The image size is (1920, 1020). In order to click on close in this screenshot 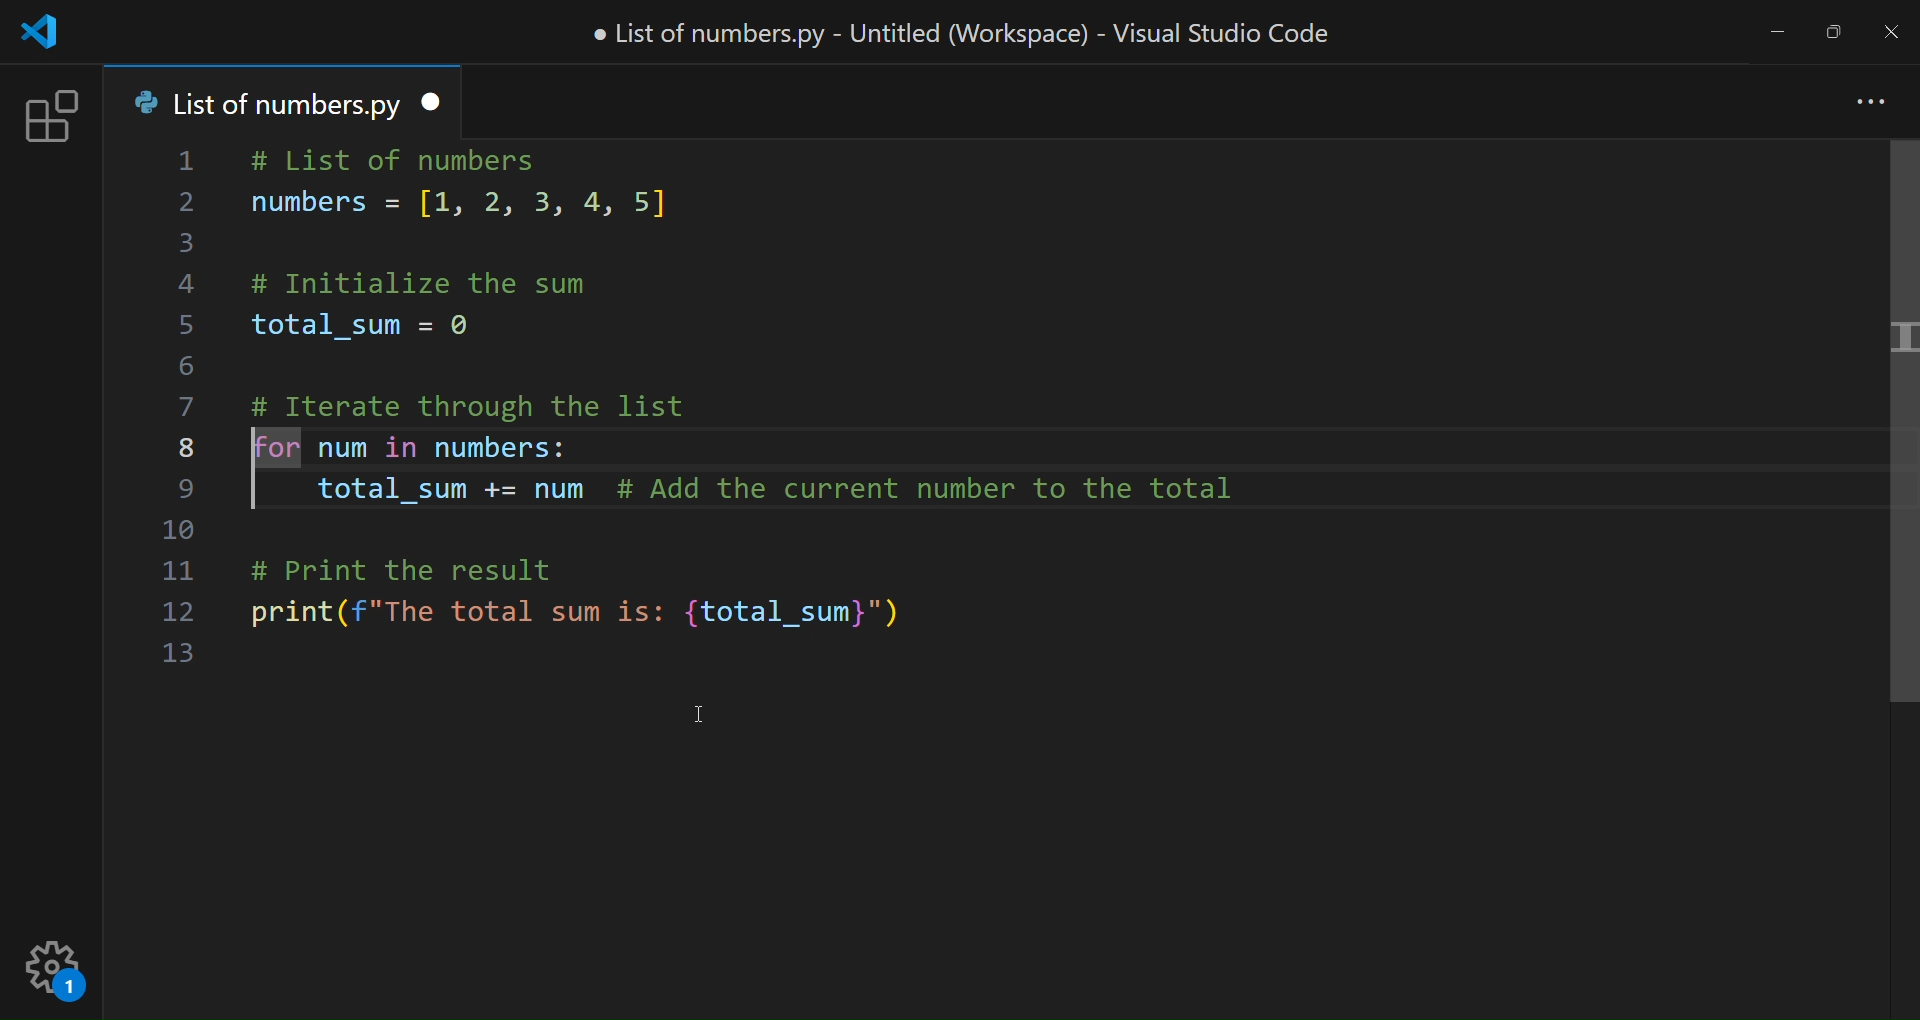, I will do `click(1892, 30)`.